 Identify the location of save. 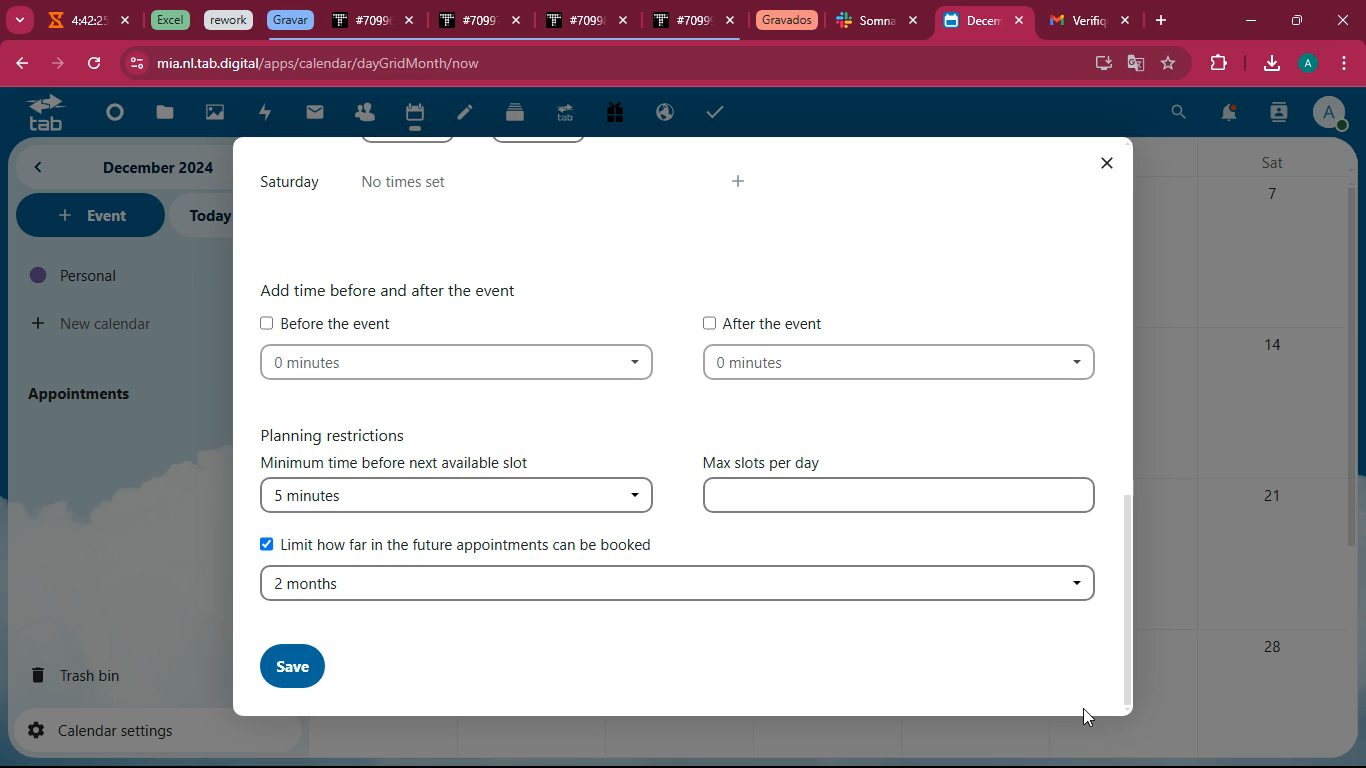
(292, 662).